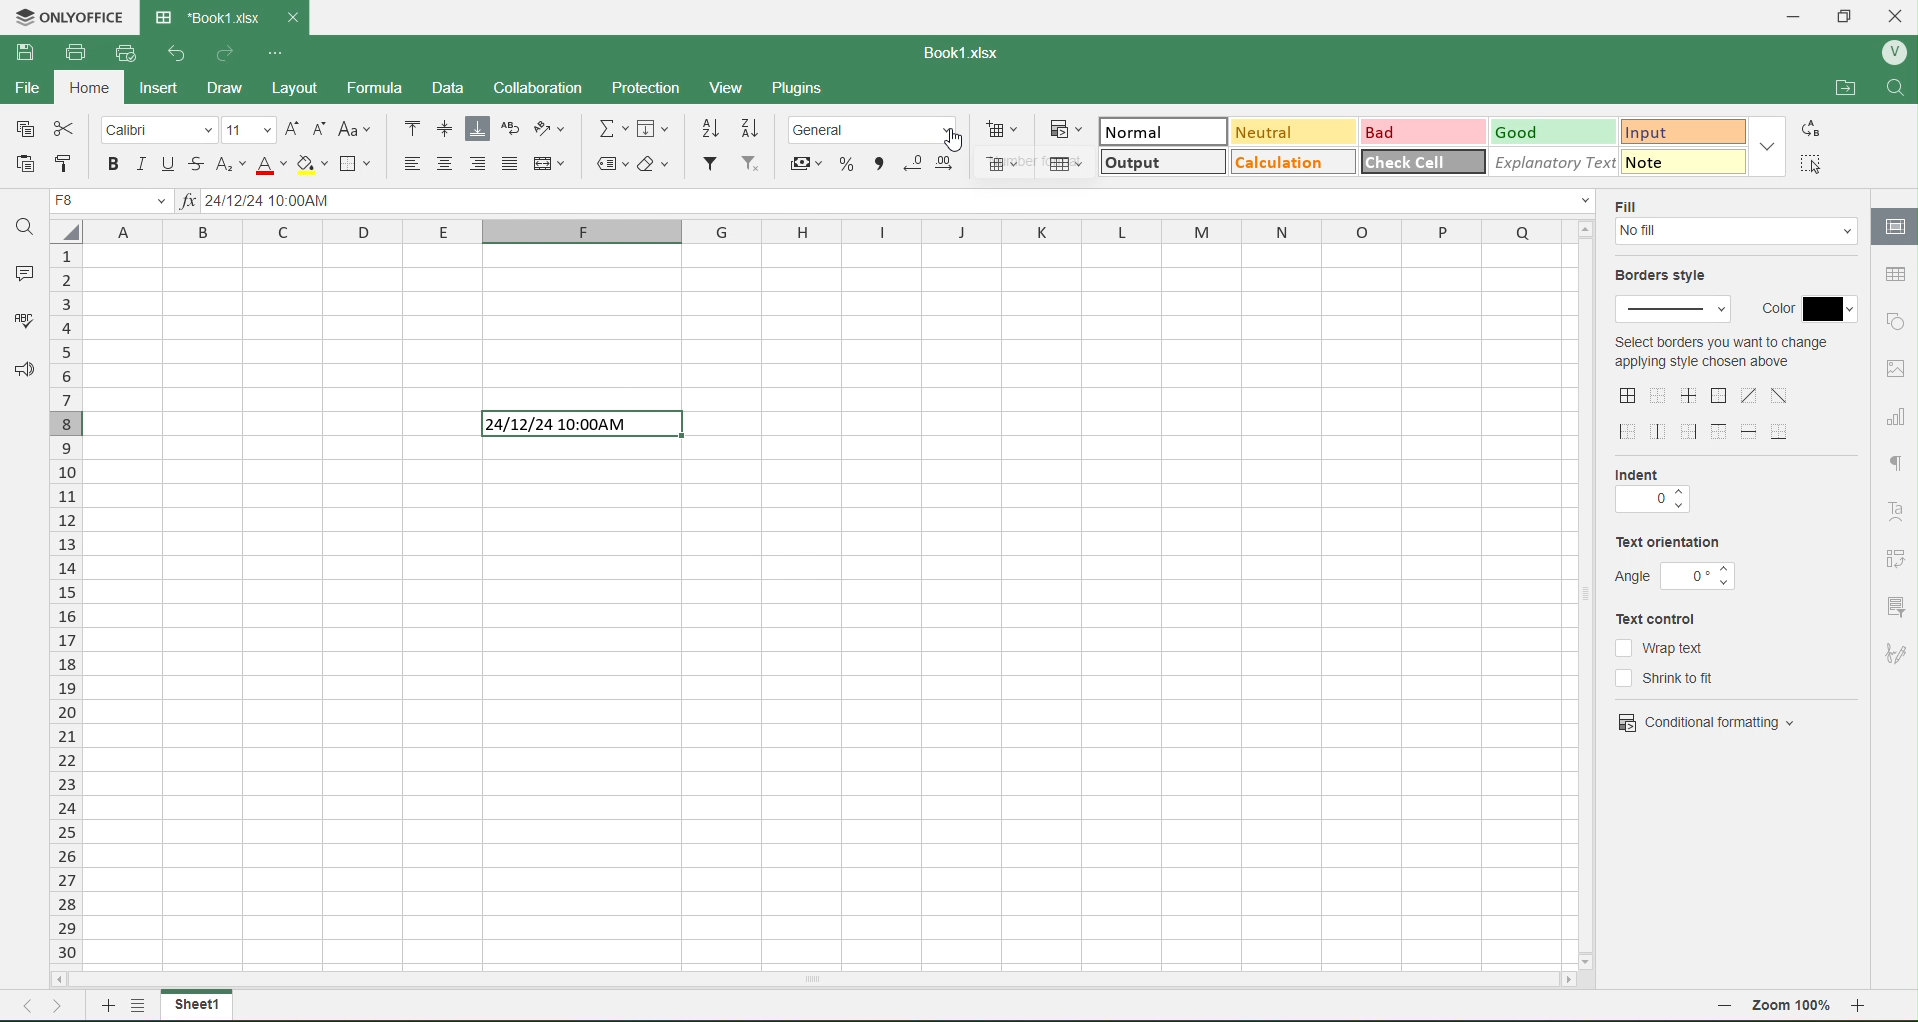  What do you see at coordinates (73, 236) in the screenshot?
I see `select all` at bounding box center [73, 236].